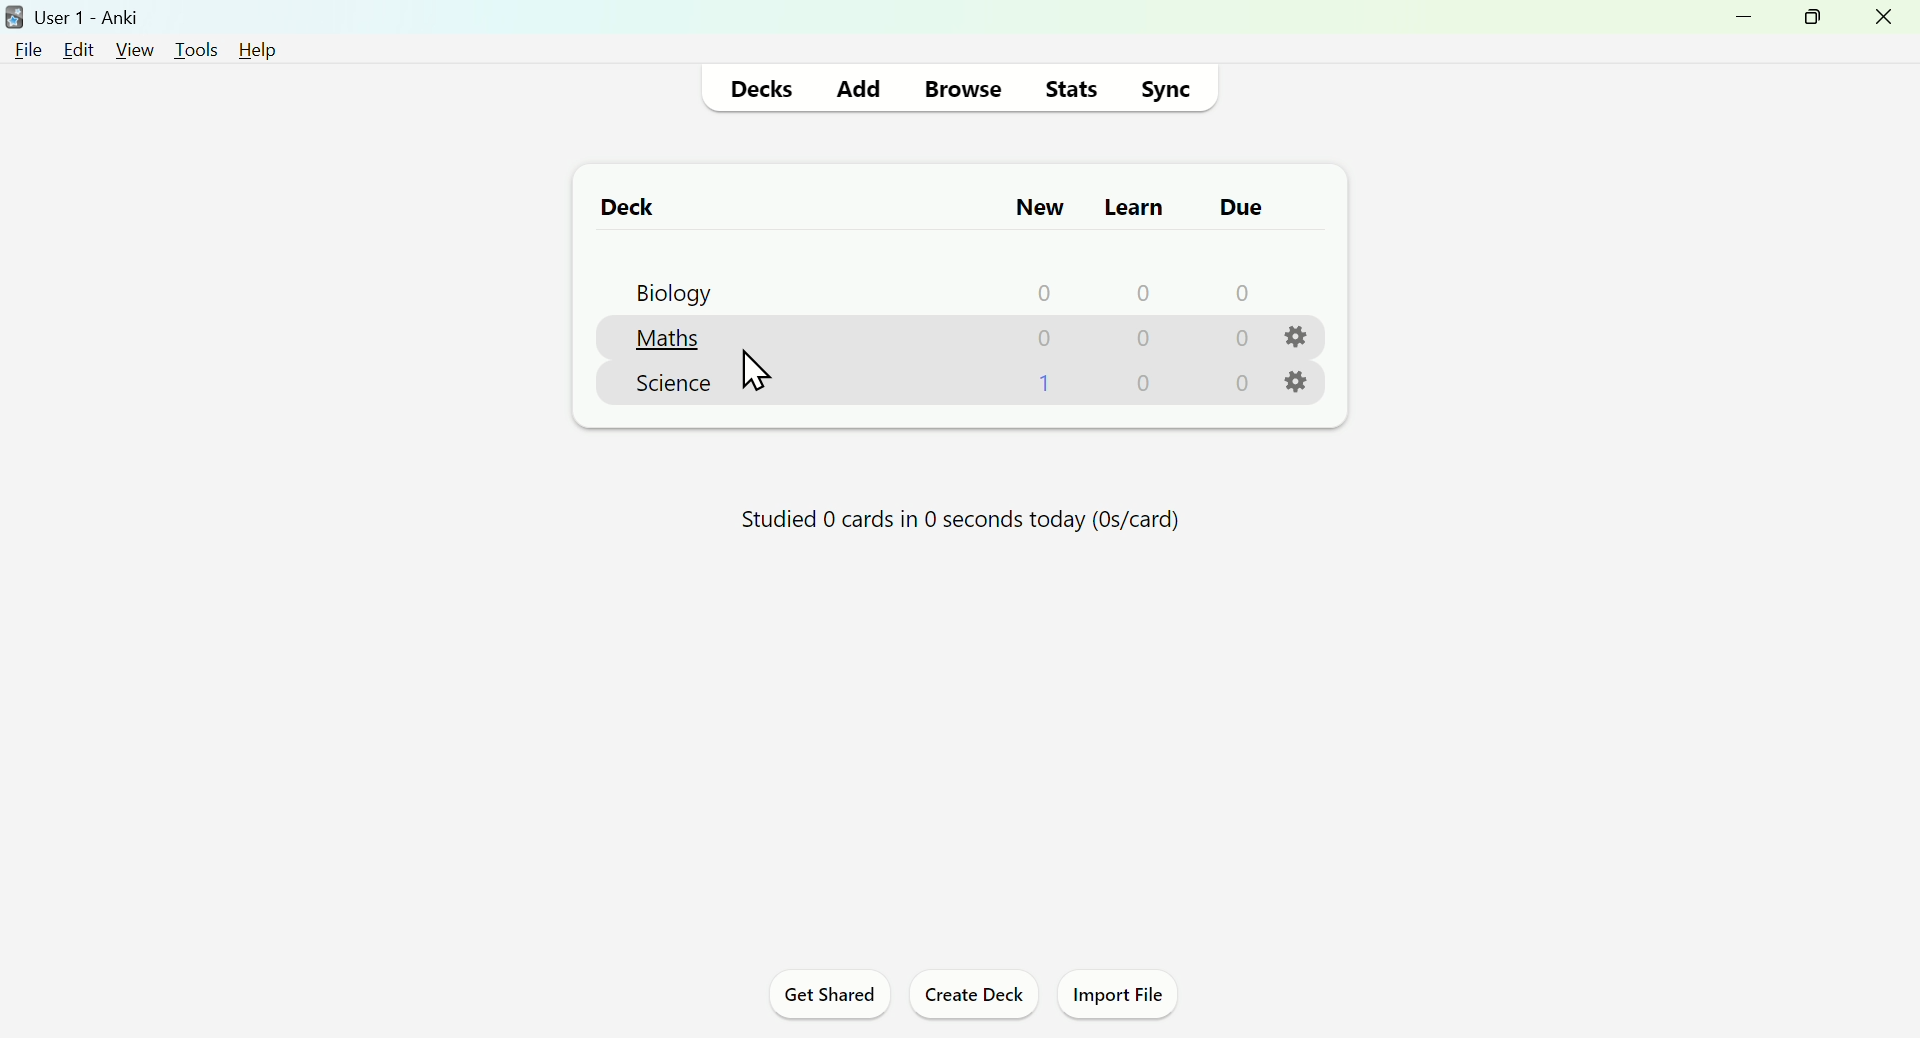 The image size is (1920, 1038). What do you see at coordinates (84, 47) in the screenshot?
I see `Edit` at bounding box center [84, 47].